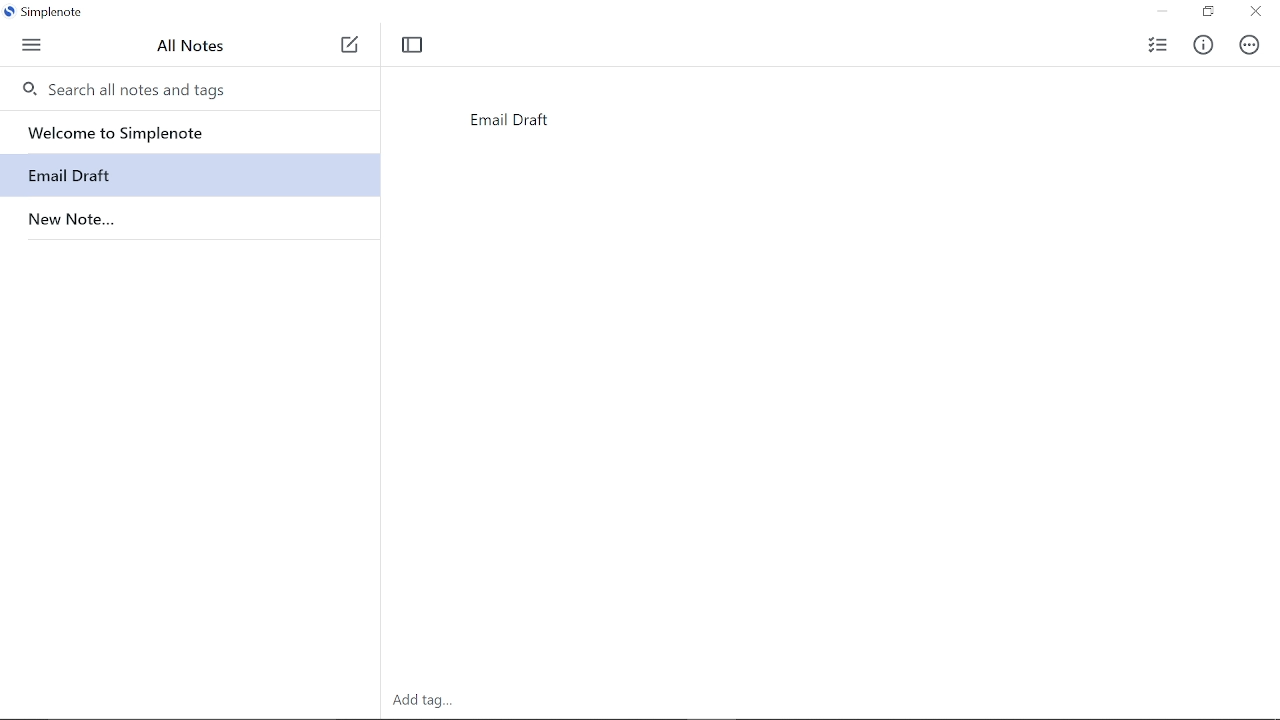 The width and height of the screenshot is (1280, 720). What do you see at coordinates (31, 49) in the screenshot?
I see `Menu` at bounding box center [31, 49].